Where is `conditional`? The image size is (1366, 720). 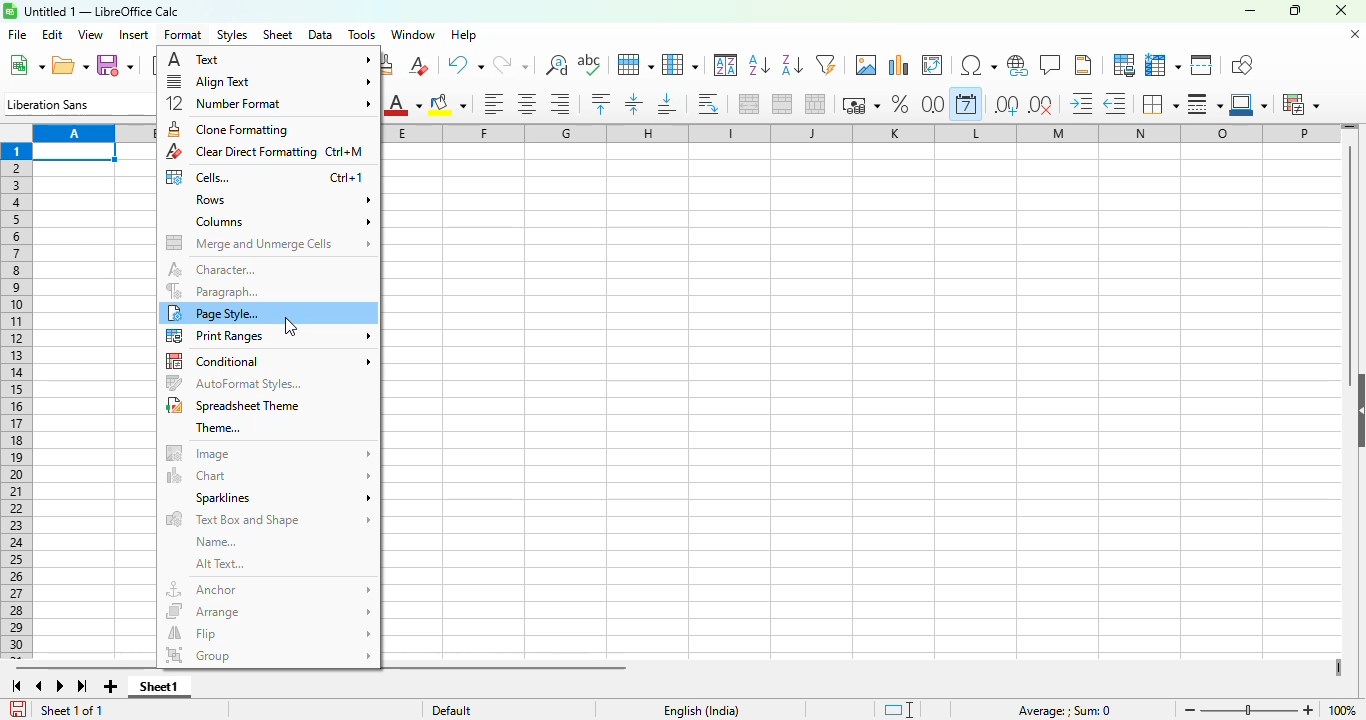
conditional is located at coordinates (1299, 104).